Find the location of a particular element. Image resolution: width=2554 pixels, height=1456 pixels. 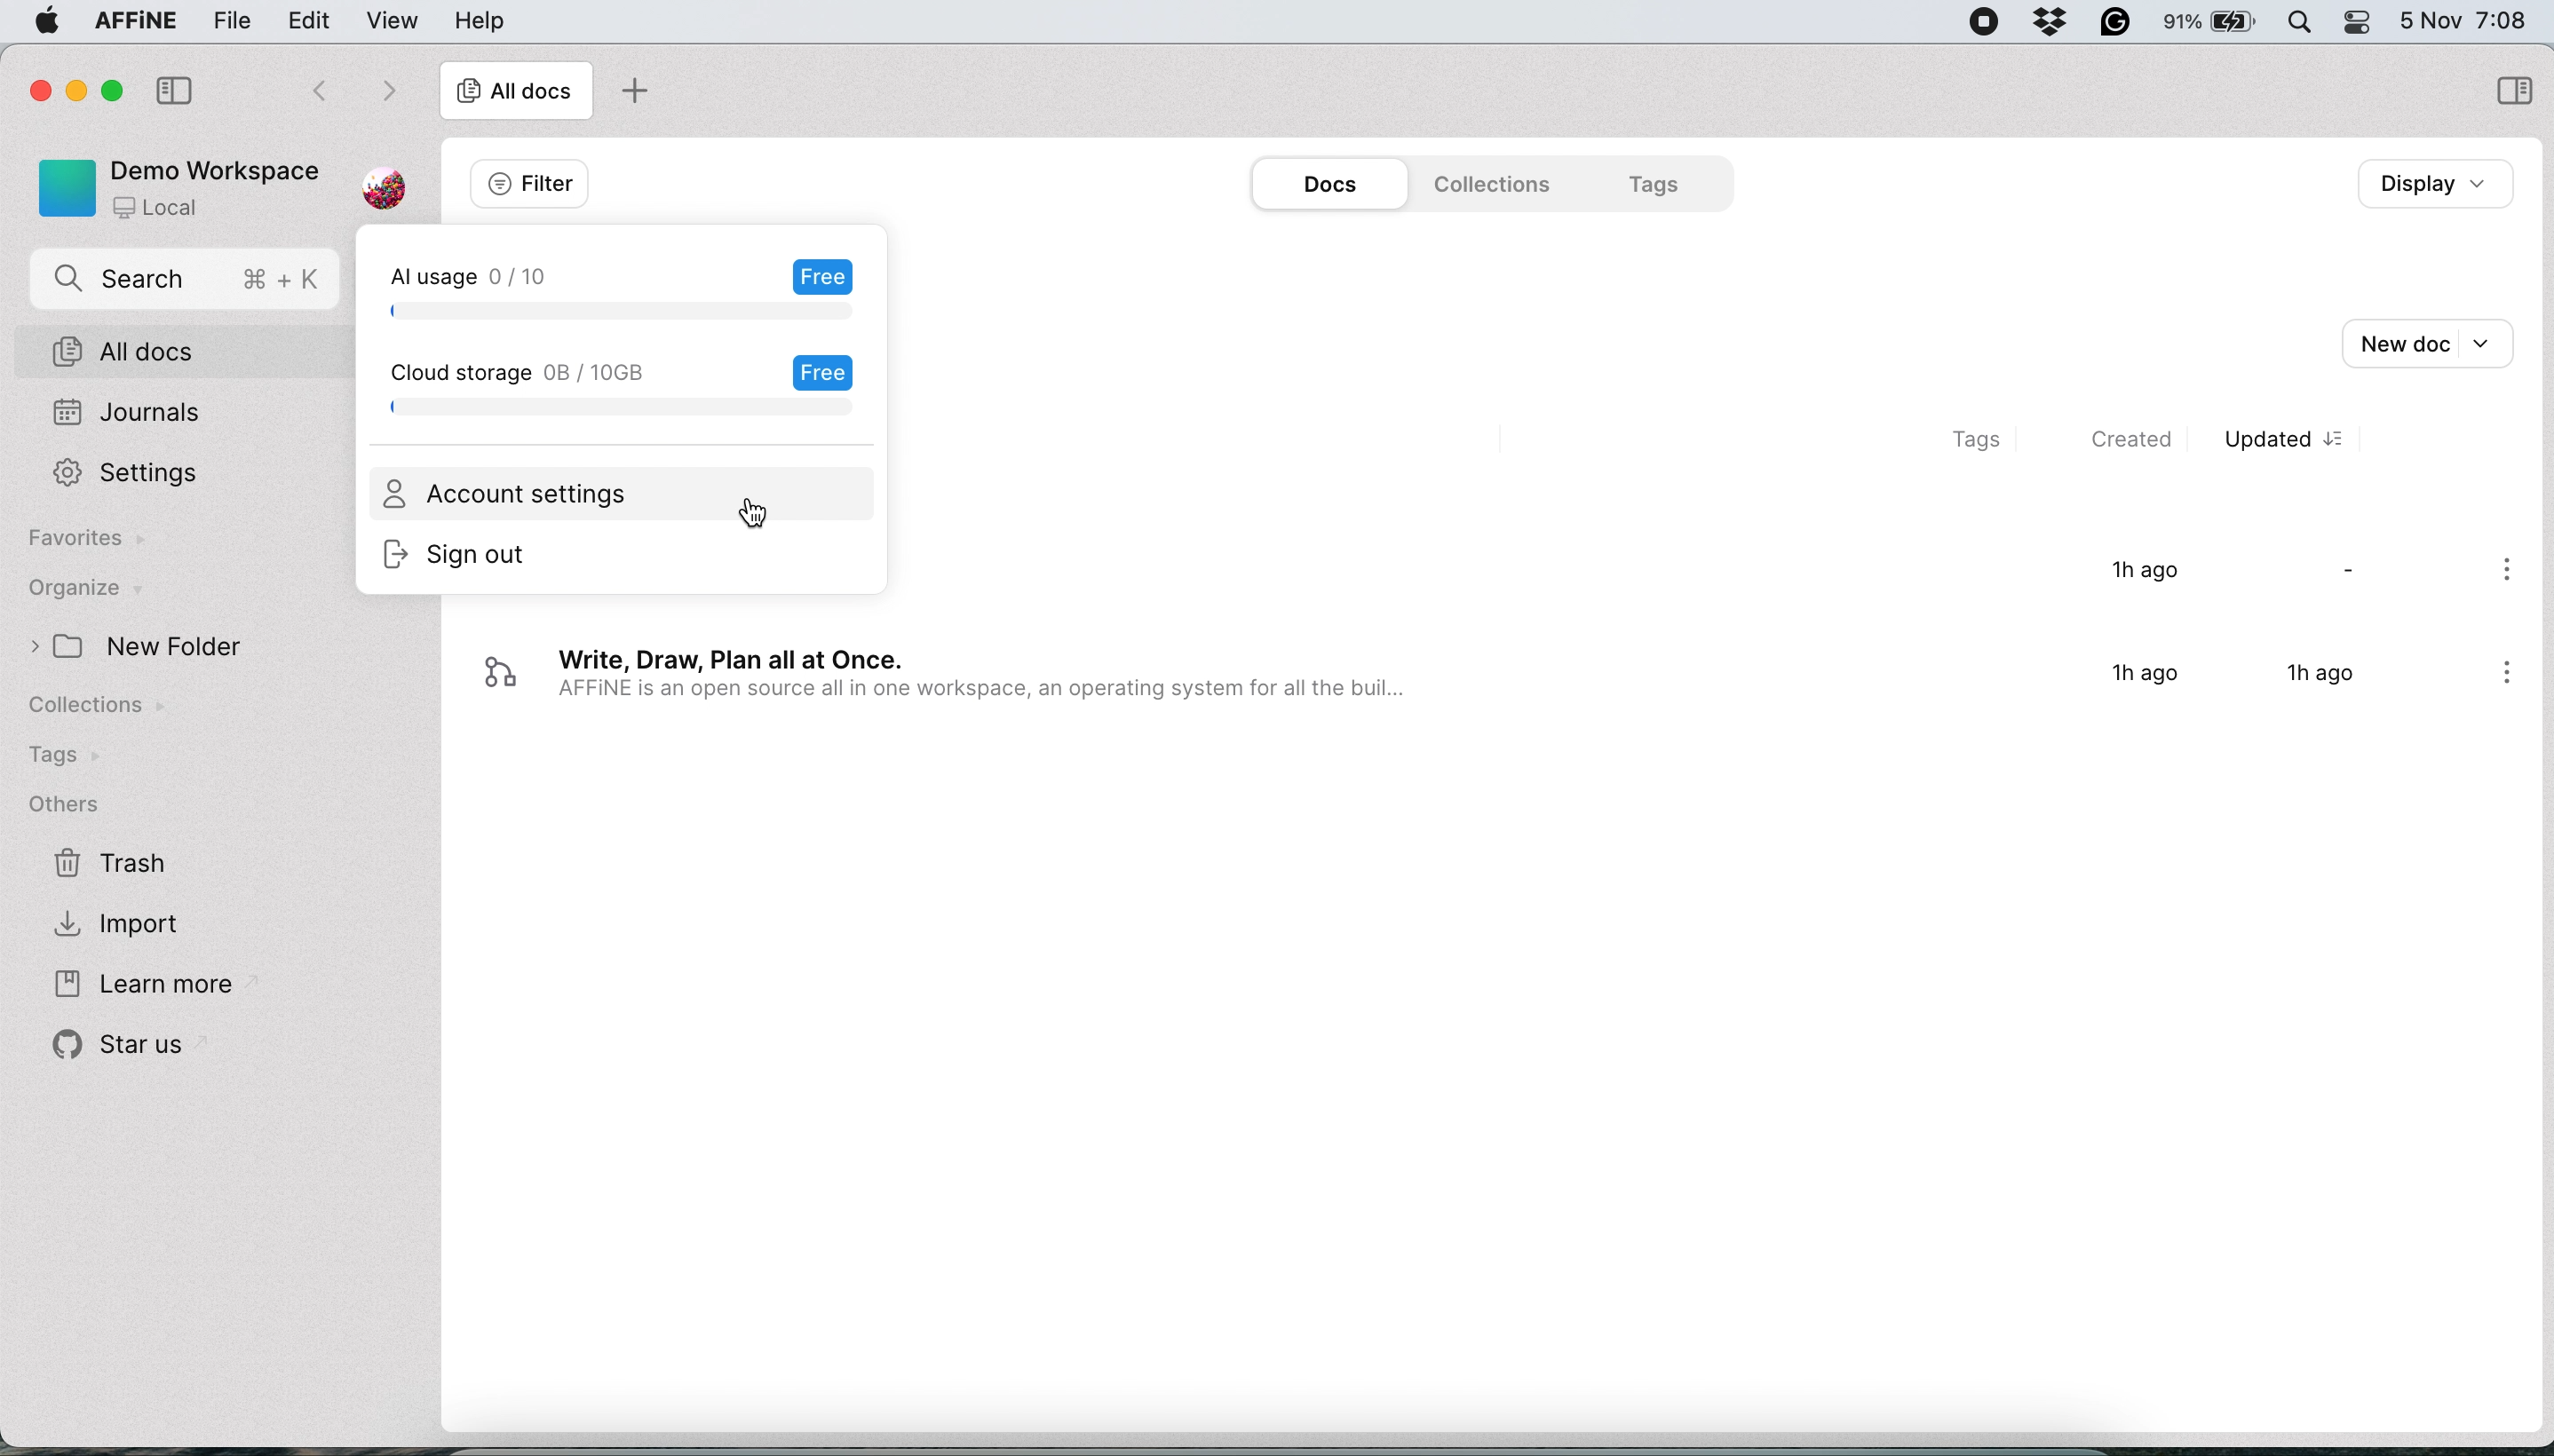

search is located at coordinates (187, 280).